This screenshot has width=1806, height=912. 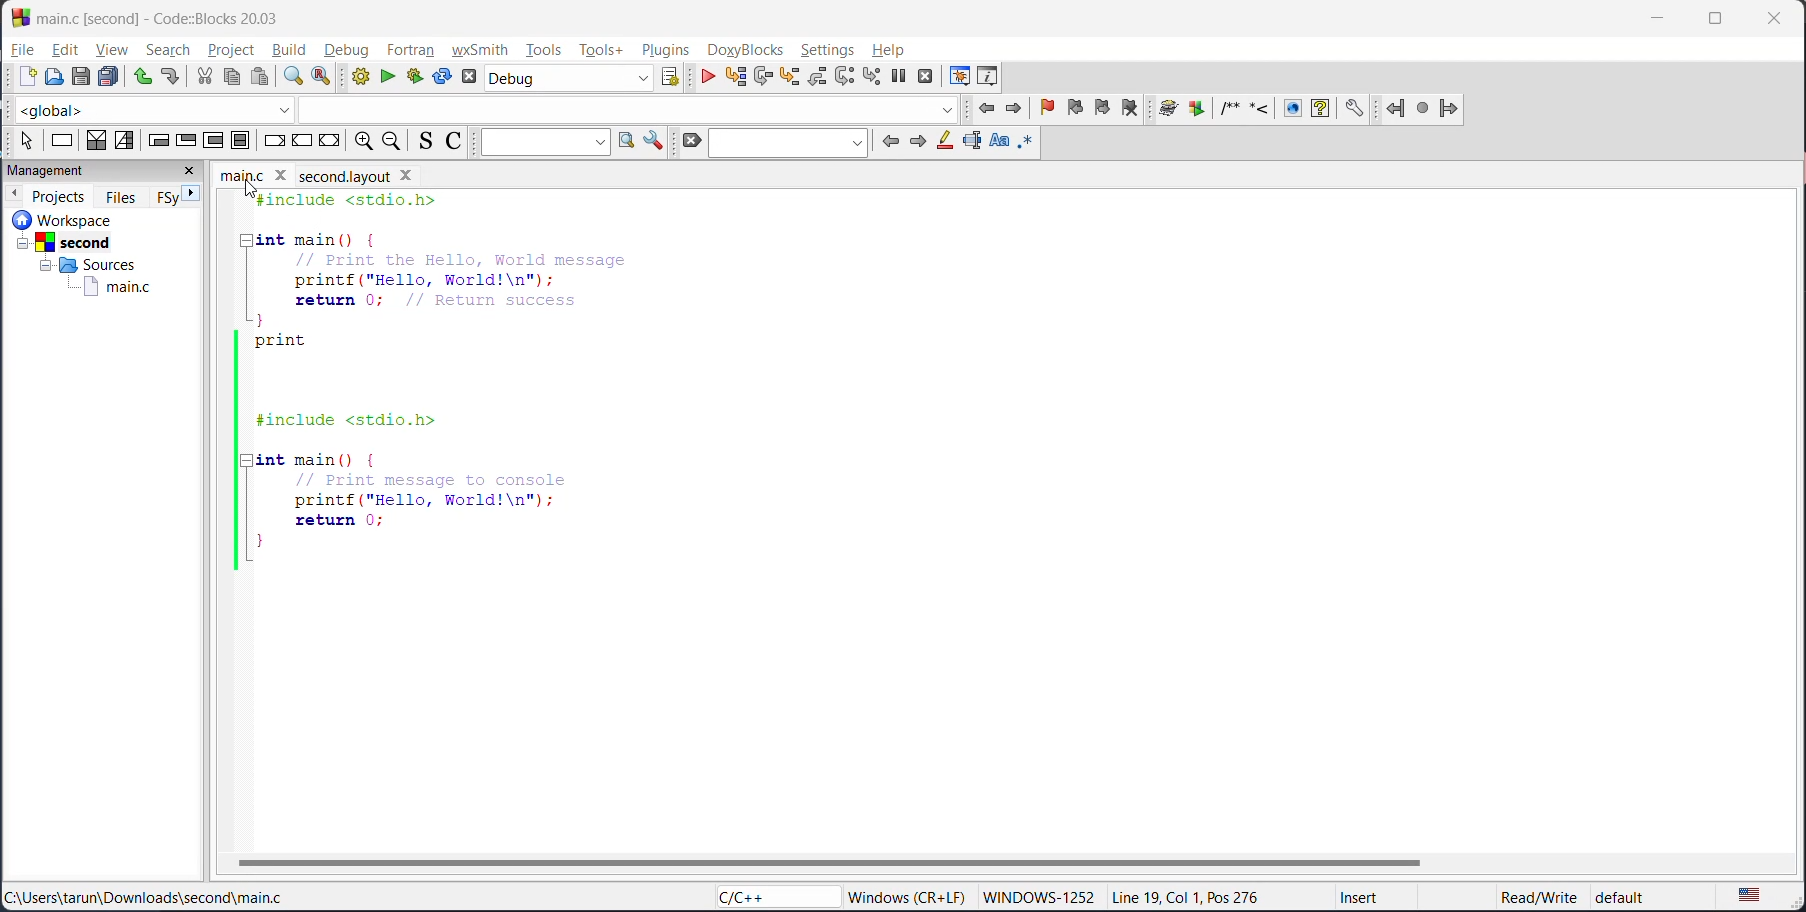 I want to click on maximize, so click(x=1720, y=20).